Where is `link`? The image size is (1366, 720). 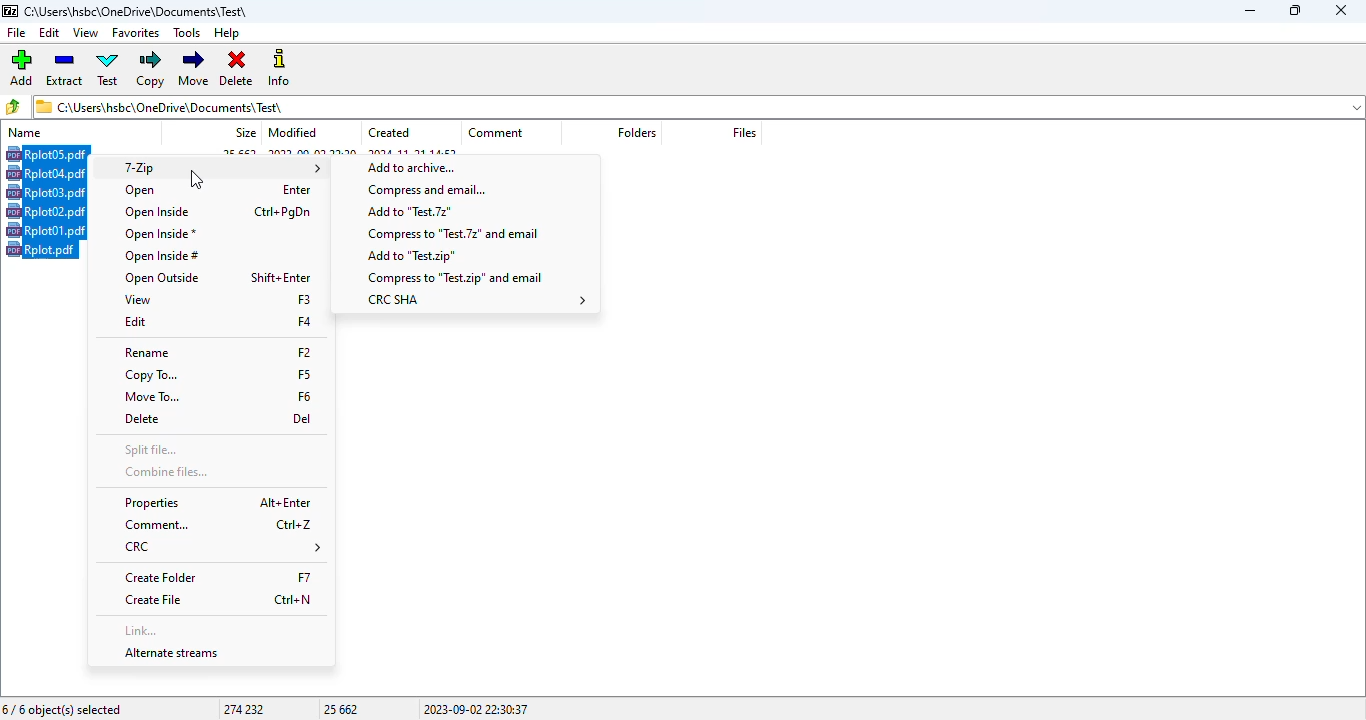 link is located at coordinates (139, 629).